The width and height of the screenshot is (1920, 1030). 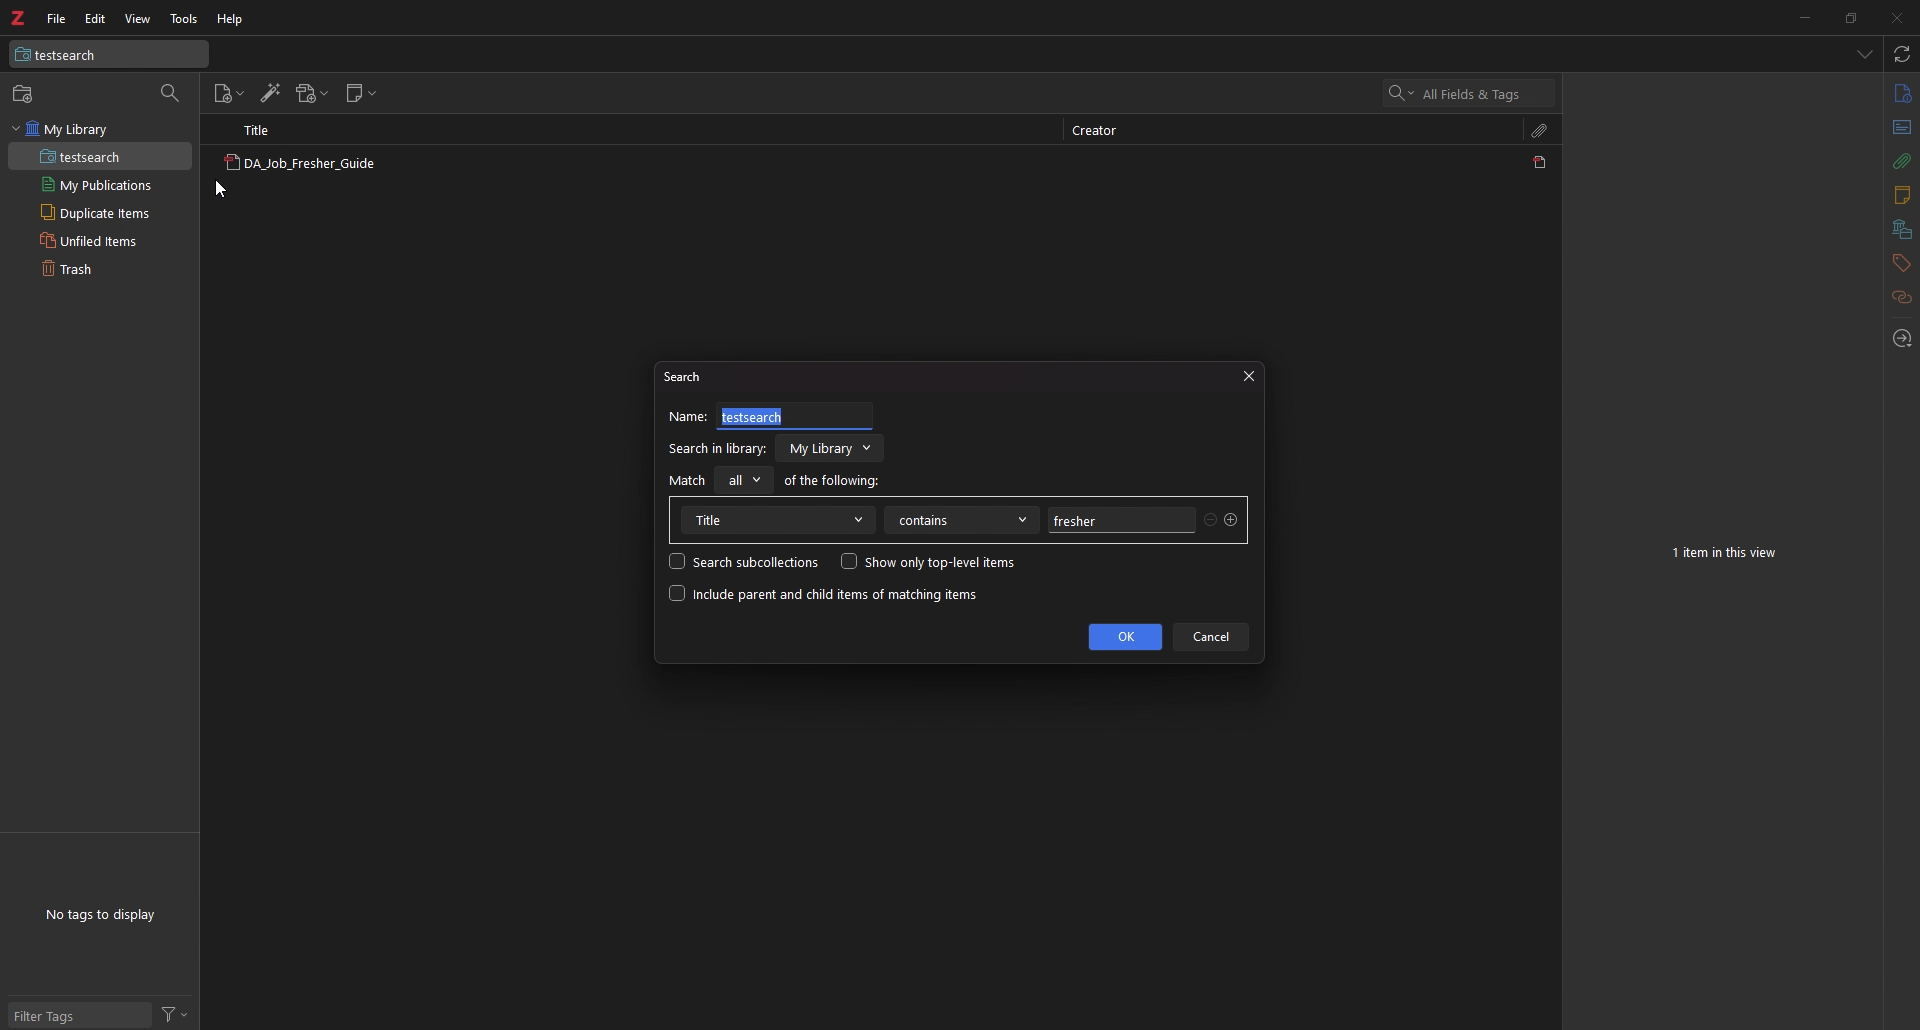 I want to click on related, so click(x=1903, y=298).